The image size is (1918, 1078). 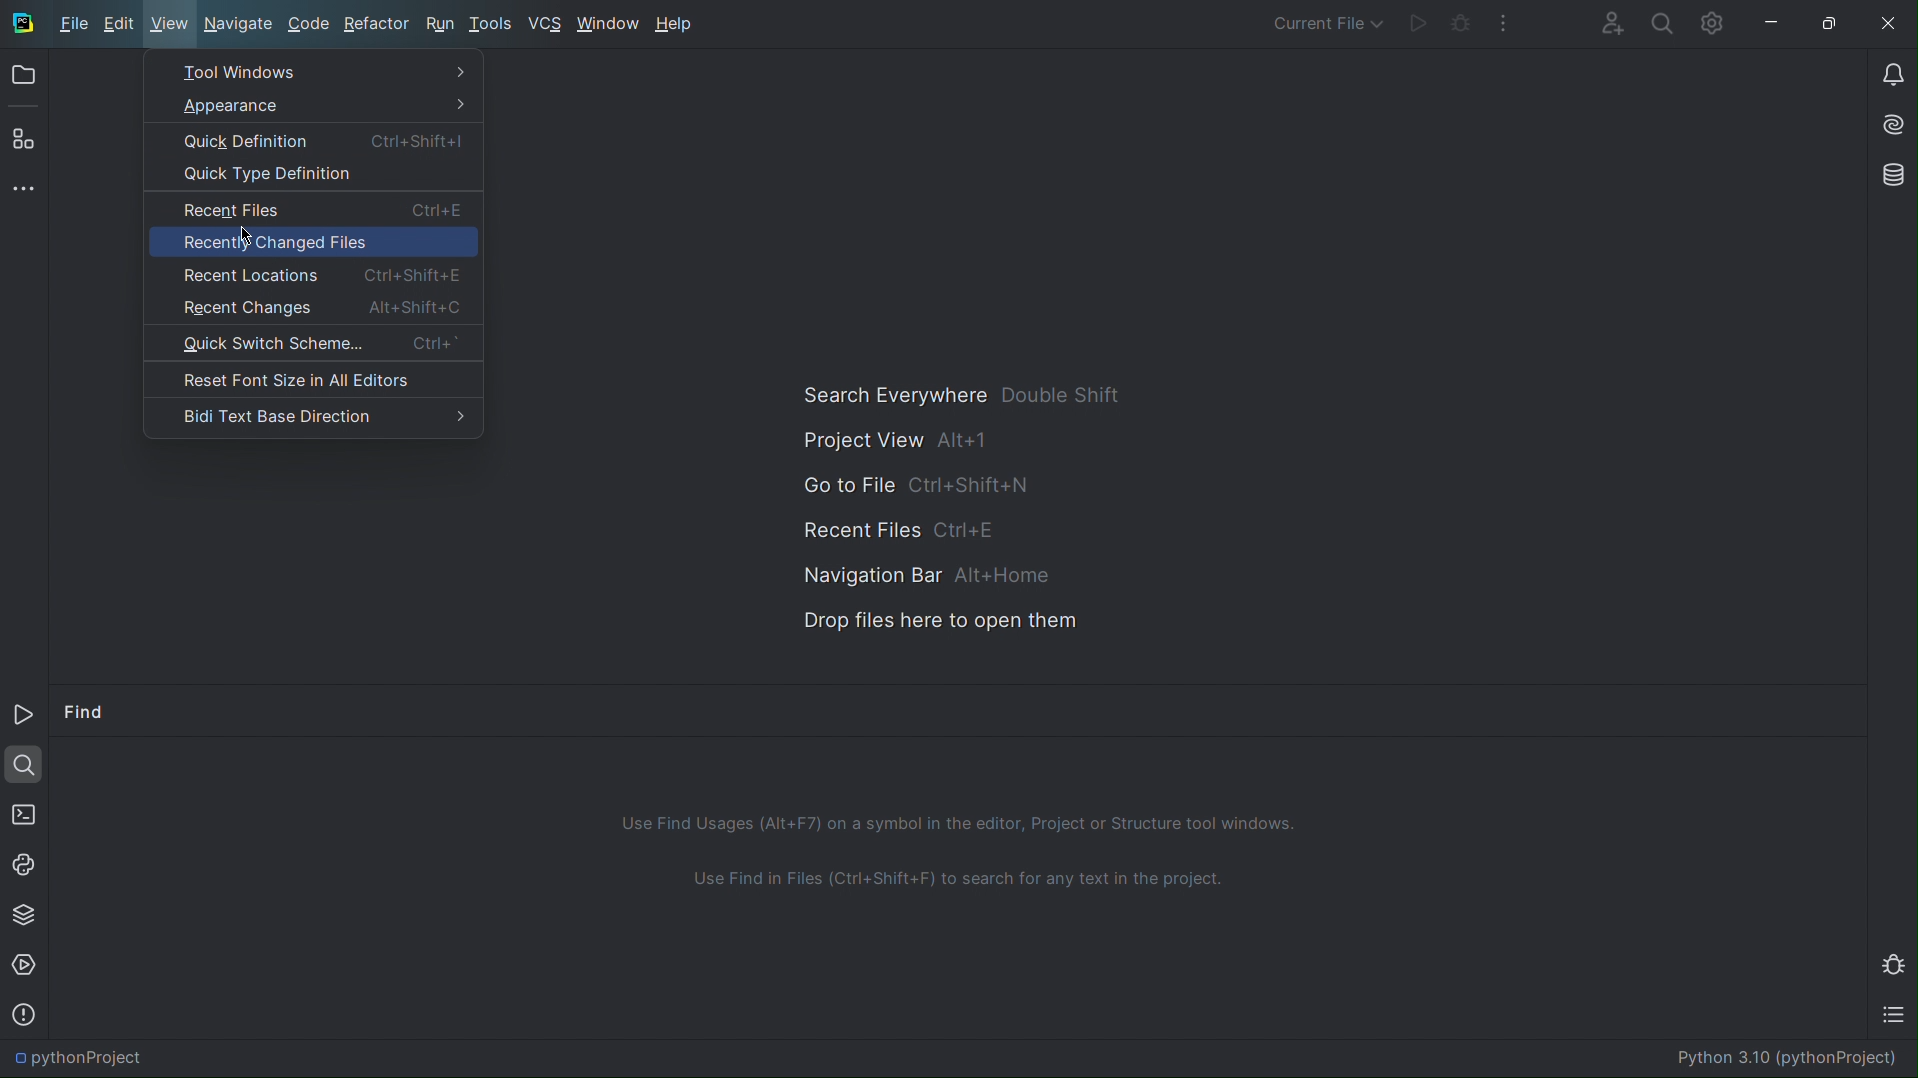 I want to click on Edit, so click(x=122, y=25).